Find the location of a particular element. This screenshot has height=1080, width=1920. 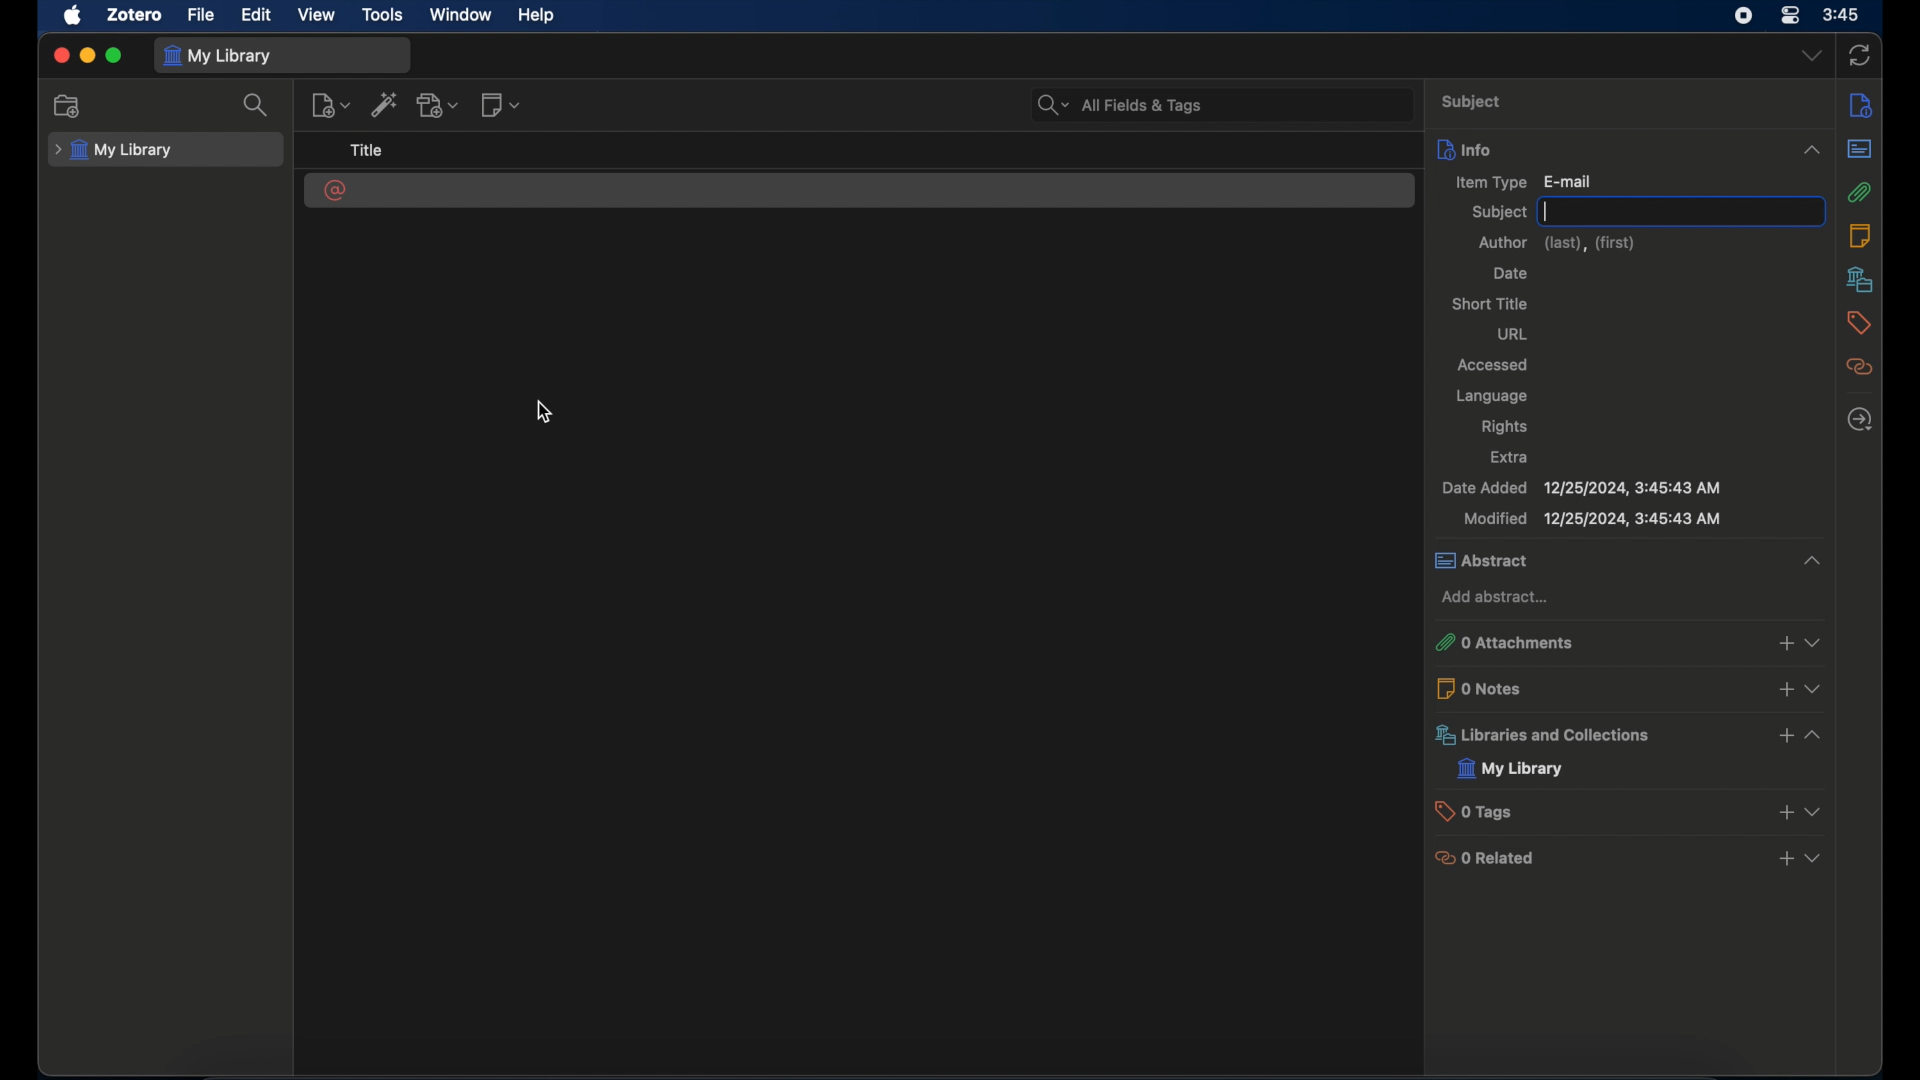

0 attachments is located at coordinates (1631, 641).